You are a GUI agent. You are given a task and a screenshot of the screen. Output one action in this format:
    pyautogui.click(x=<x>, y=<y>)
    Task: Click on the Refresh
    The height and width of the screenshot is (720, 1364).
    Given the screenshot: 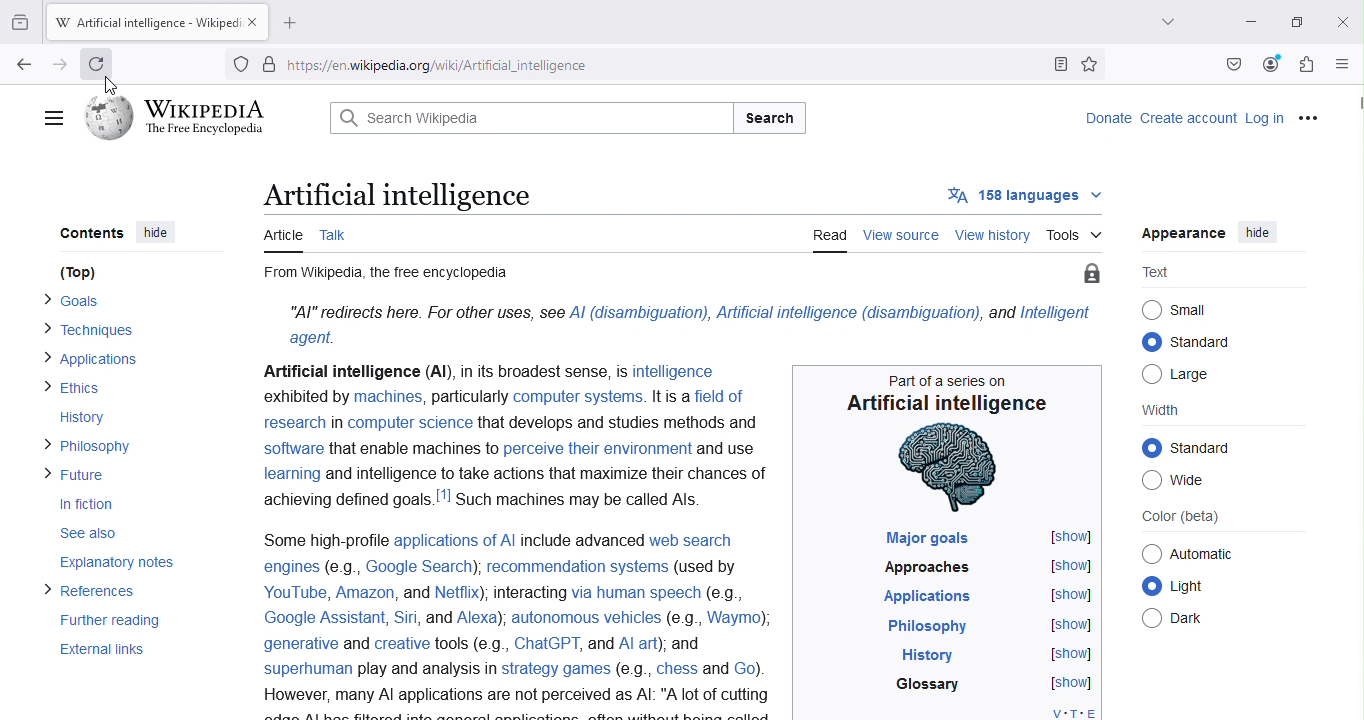 What is the action you would take?
    pyautogui.click(x=98, y=64)
    